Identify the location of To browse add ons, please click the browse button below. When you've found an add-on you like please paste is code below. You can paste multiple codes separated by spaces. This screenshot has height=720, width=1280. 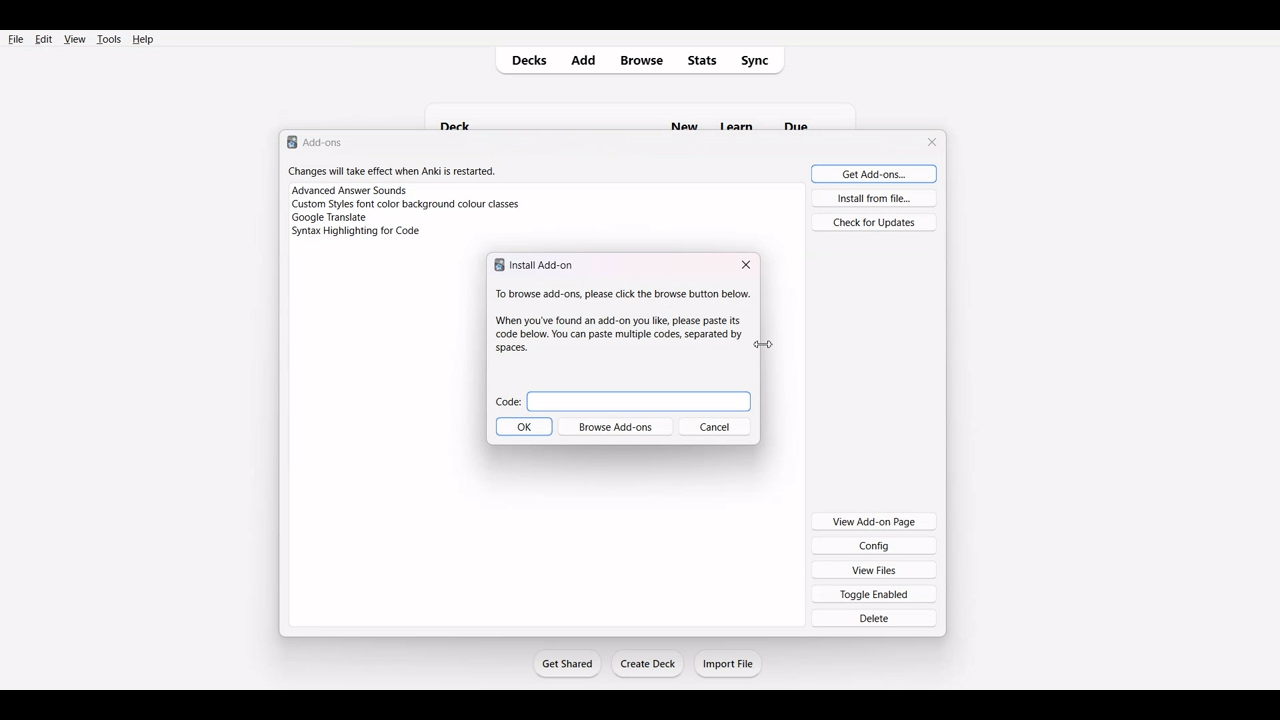
(618, 320).